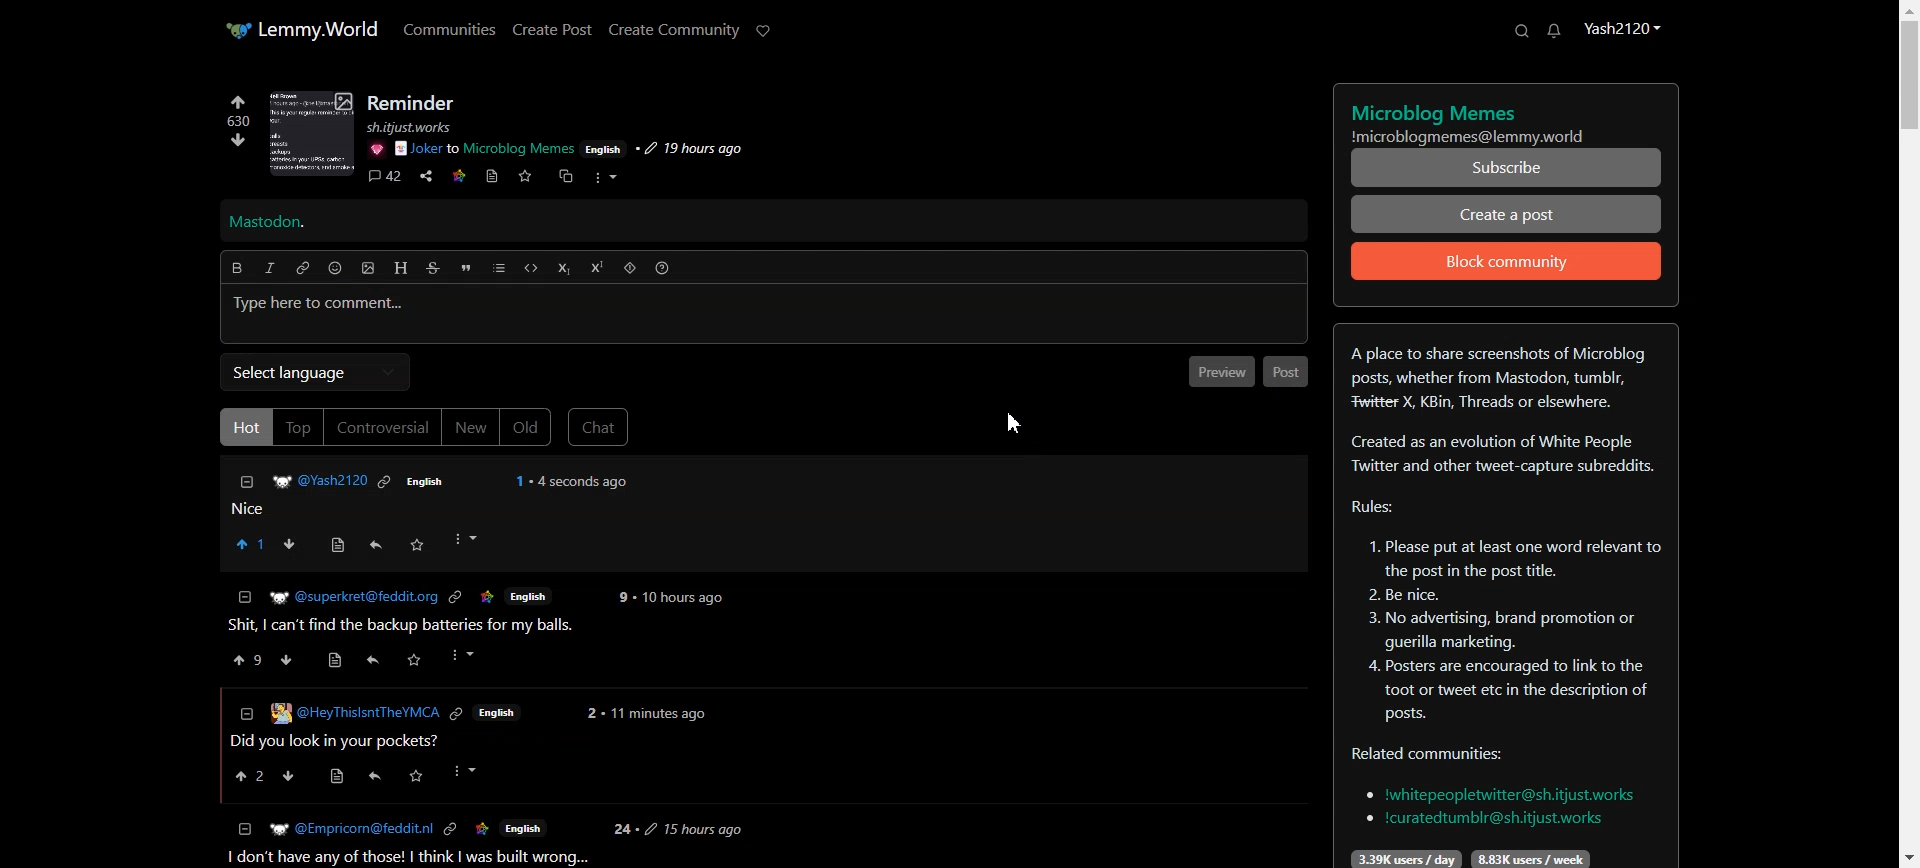 This screenshot has height=868, width=1920. What do you see at coordinates (387, 480) in the screenshot?
I see `` at bounding box center [387, 480].